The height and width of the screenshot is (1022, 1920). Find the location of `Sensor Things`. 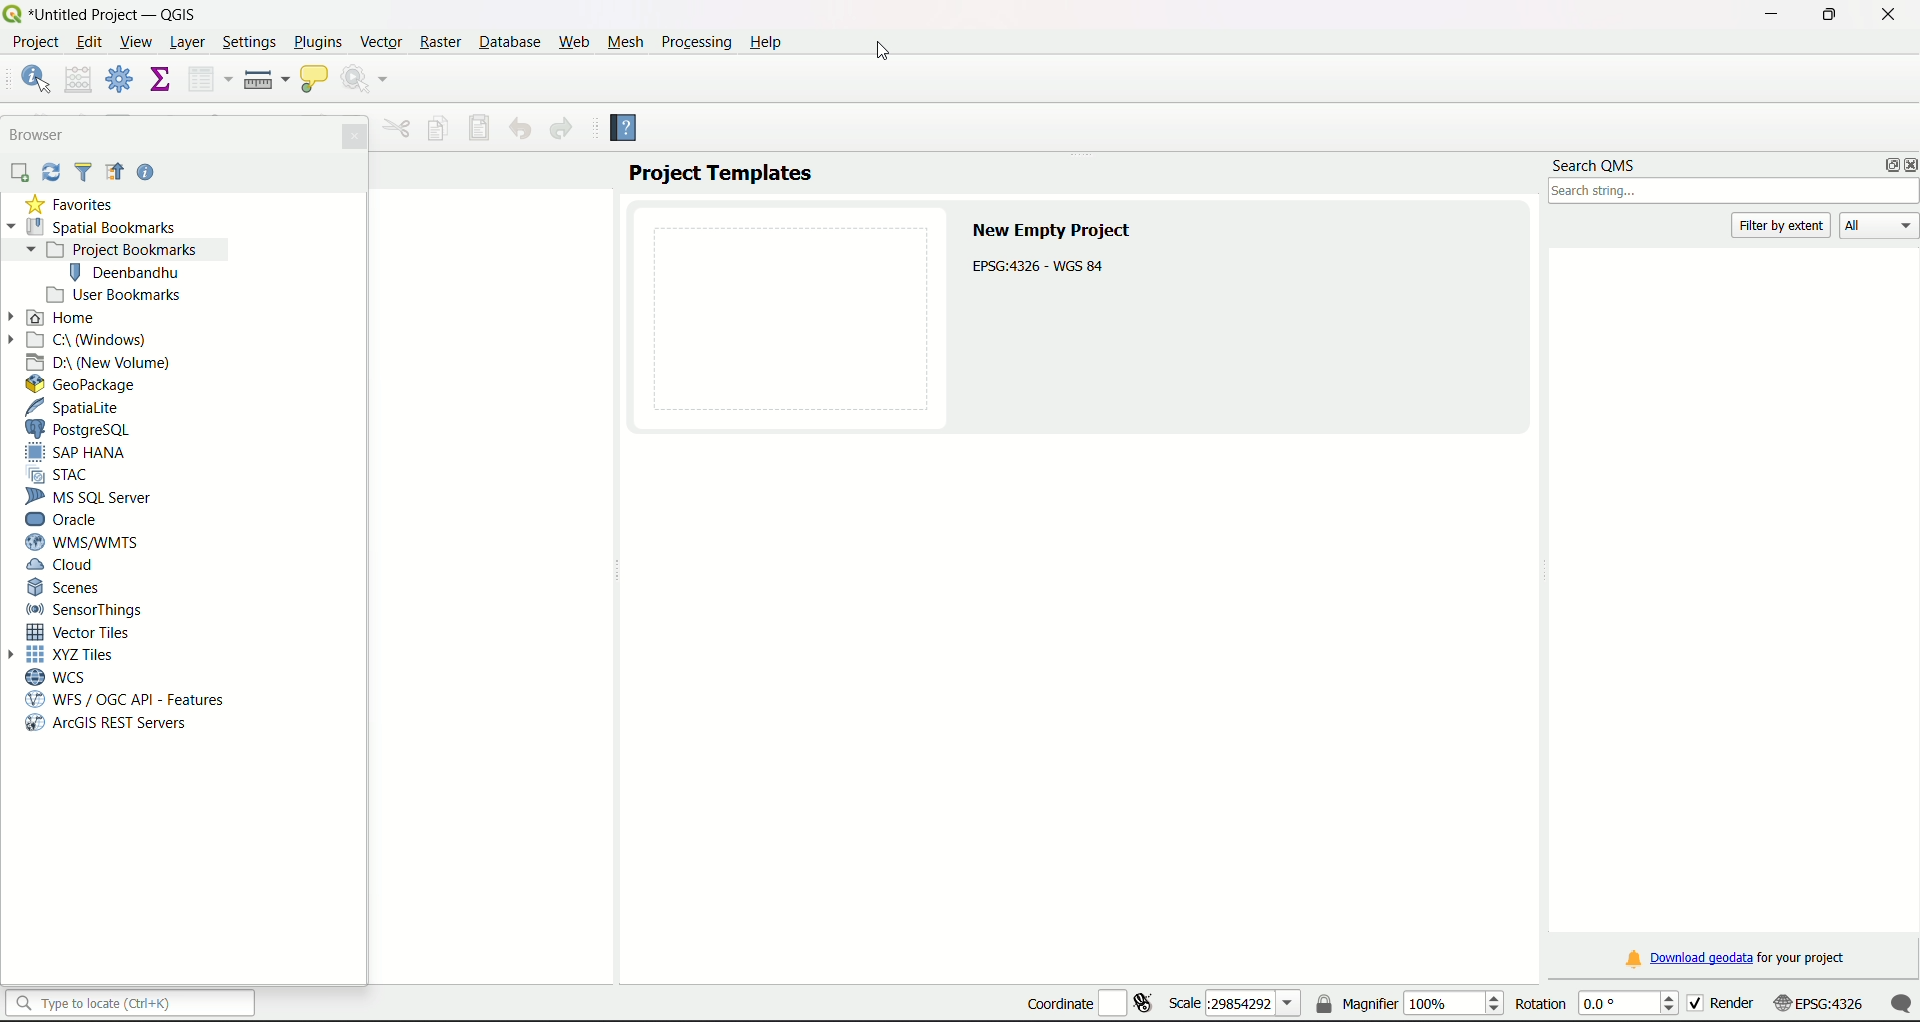

Sensor Things is located at coordinates (89, 608).